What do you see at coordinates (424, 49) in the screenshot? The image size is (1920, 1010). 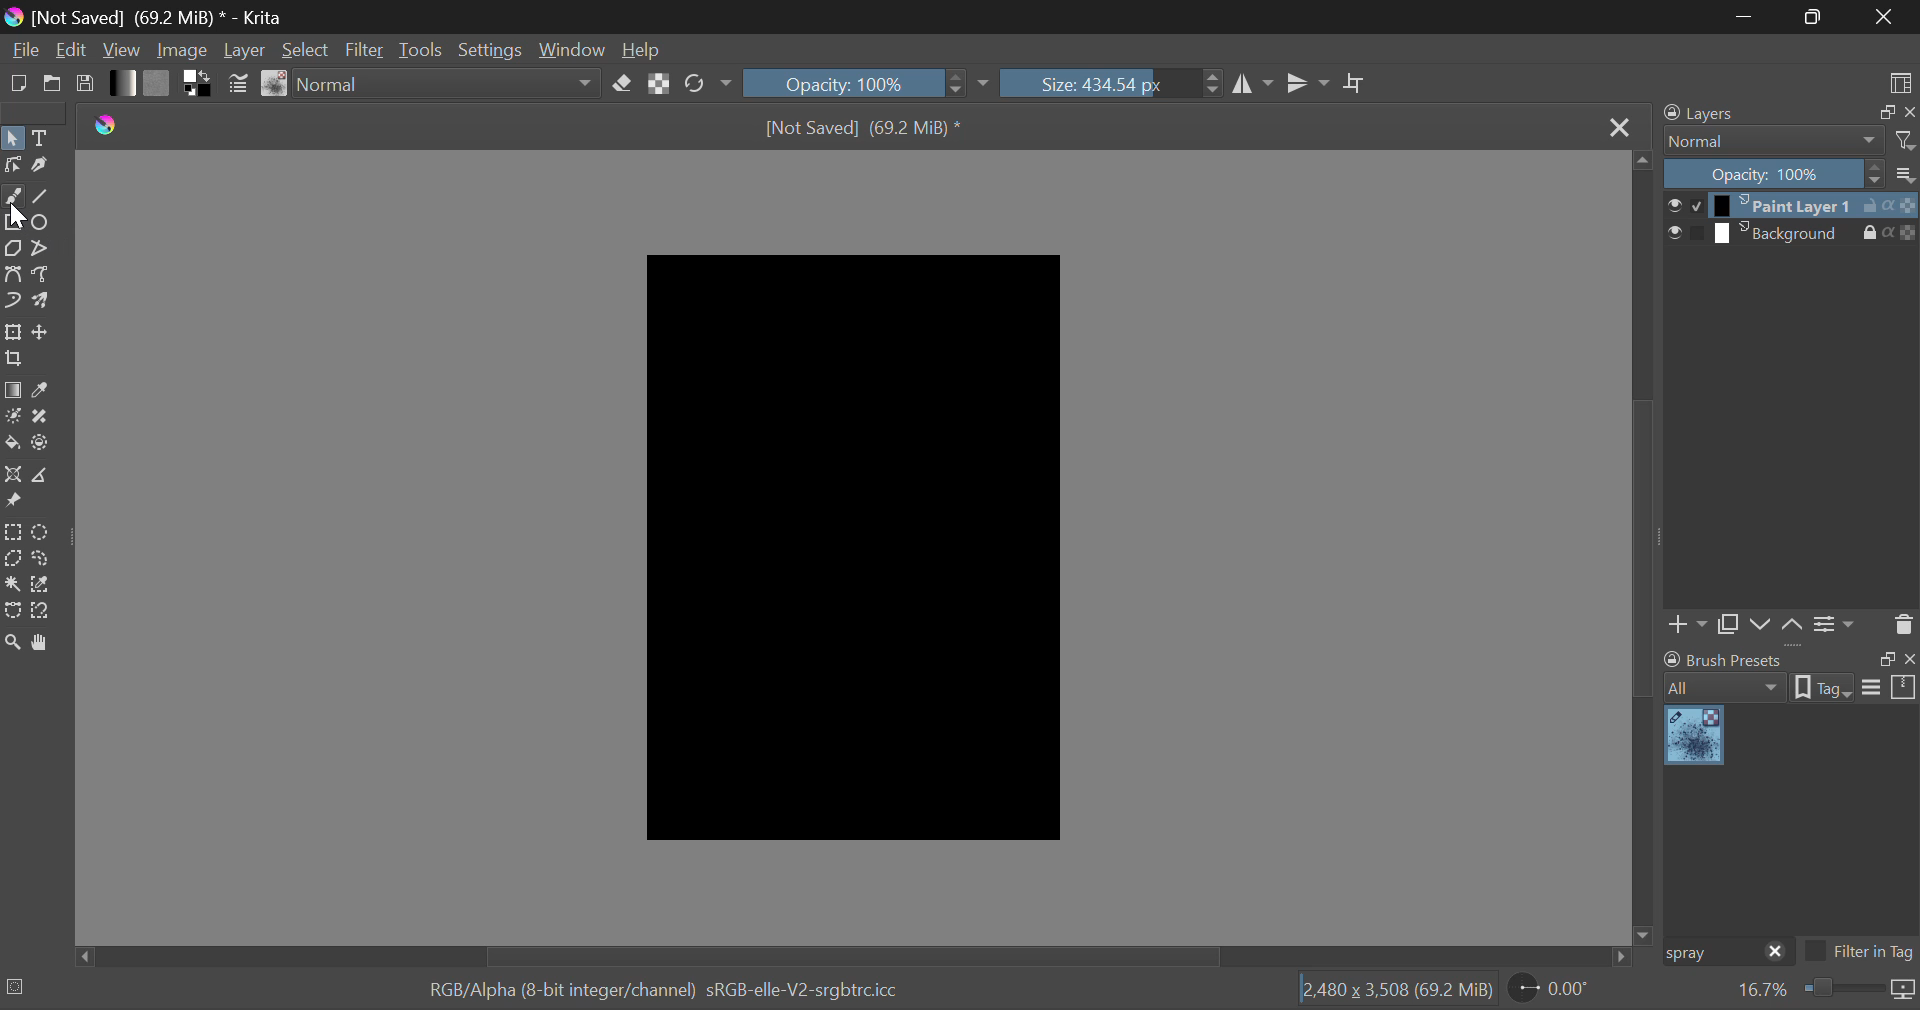 I see `Tools` at bounding box center [424, 49].